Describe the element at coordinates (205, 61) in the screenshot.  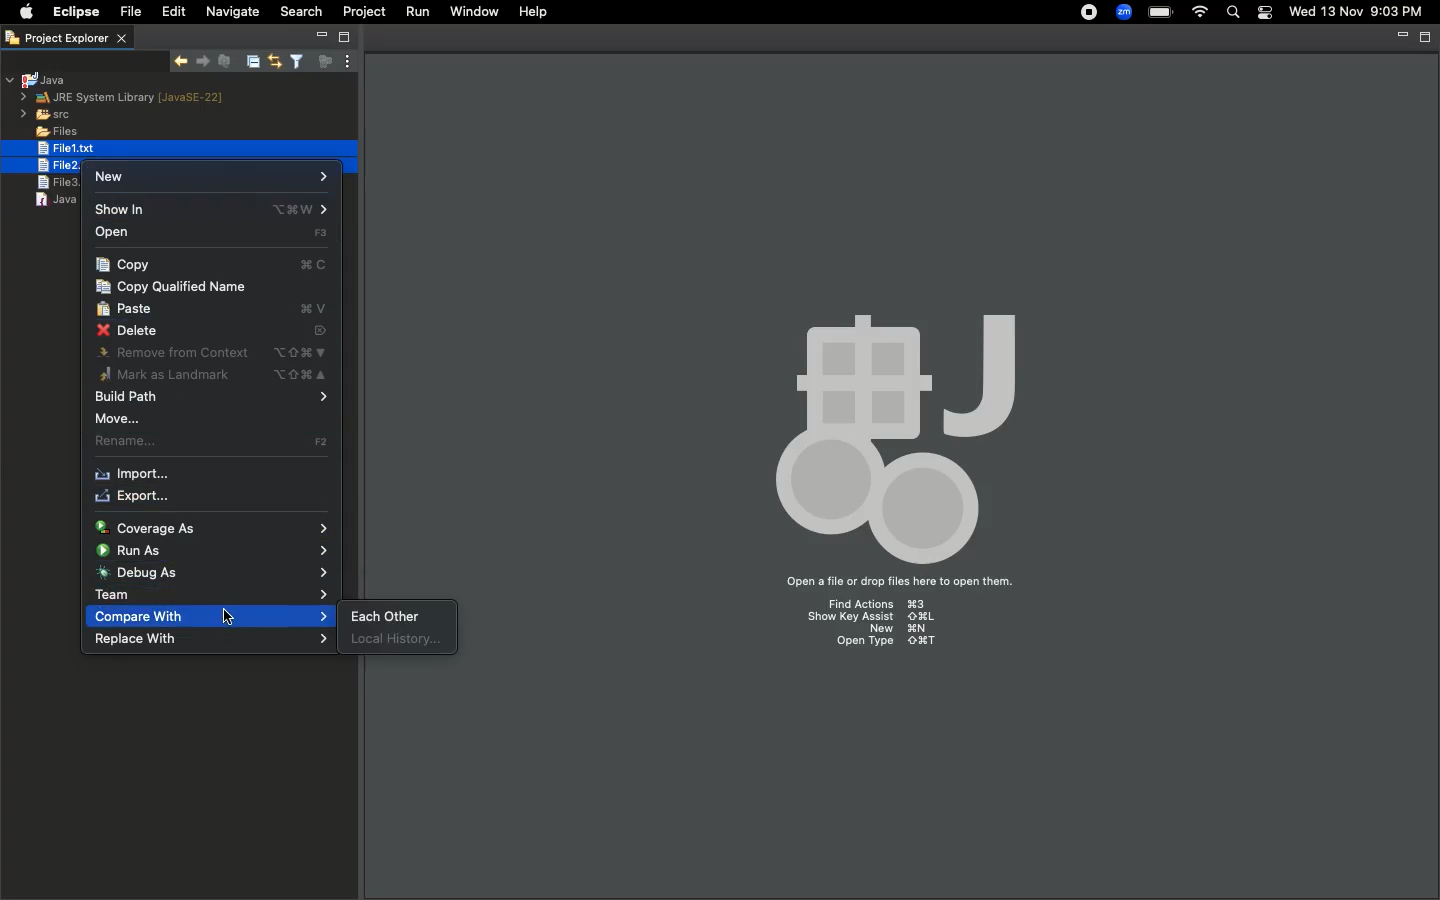
I see `Show previous match` at that location.